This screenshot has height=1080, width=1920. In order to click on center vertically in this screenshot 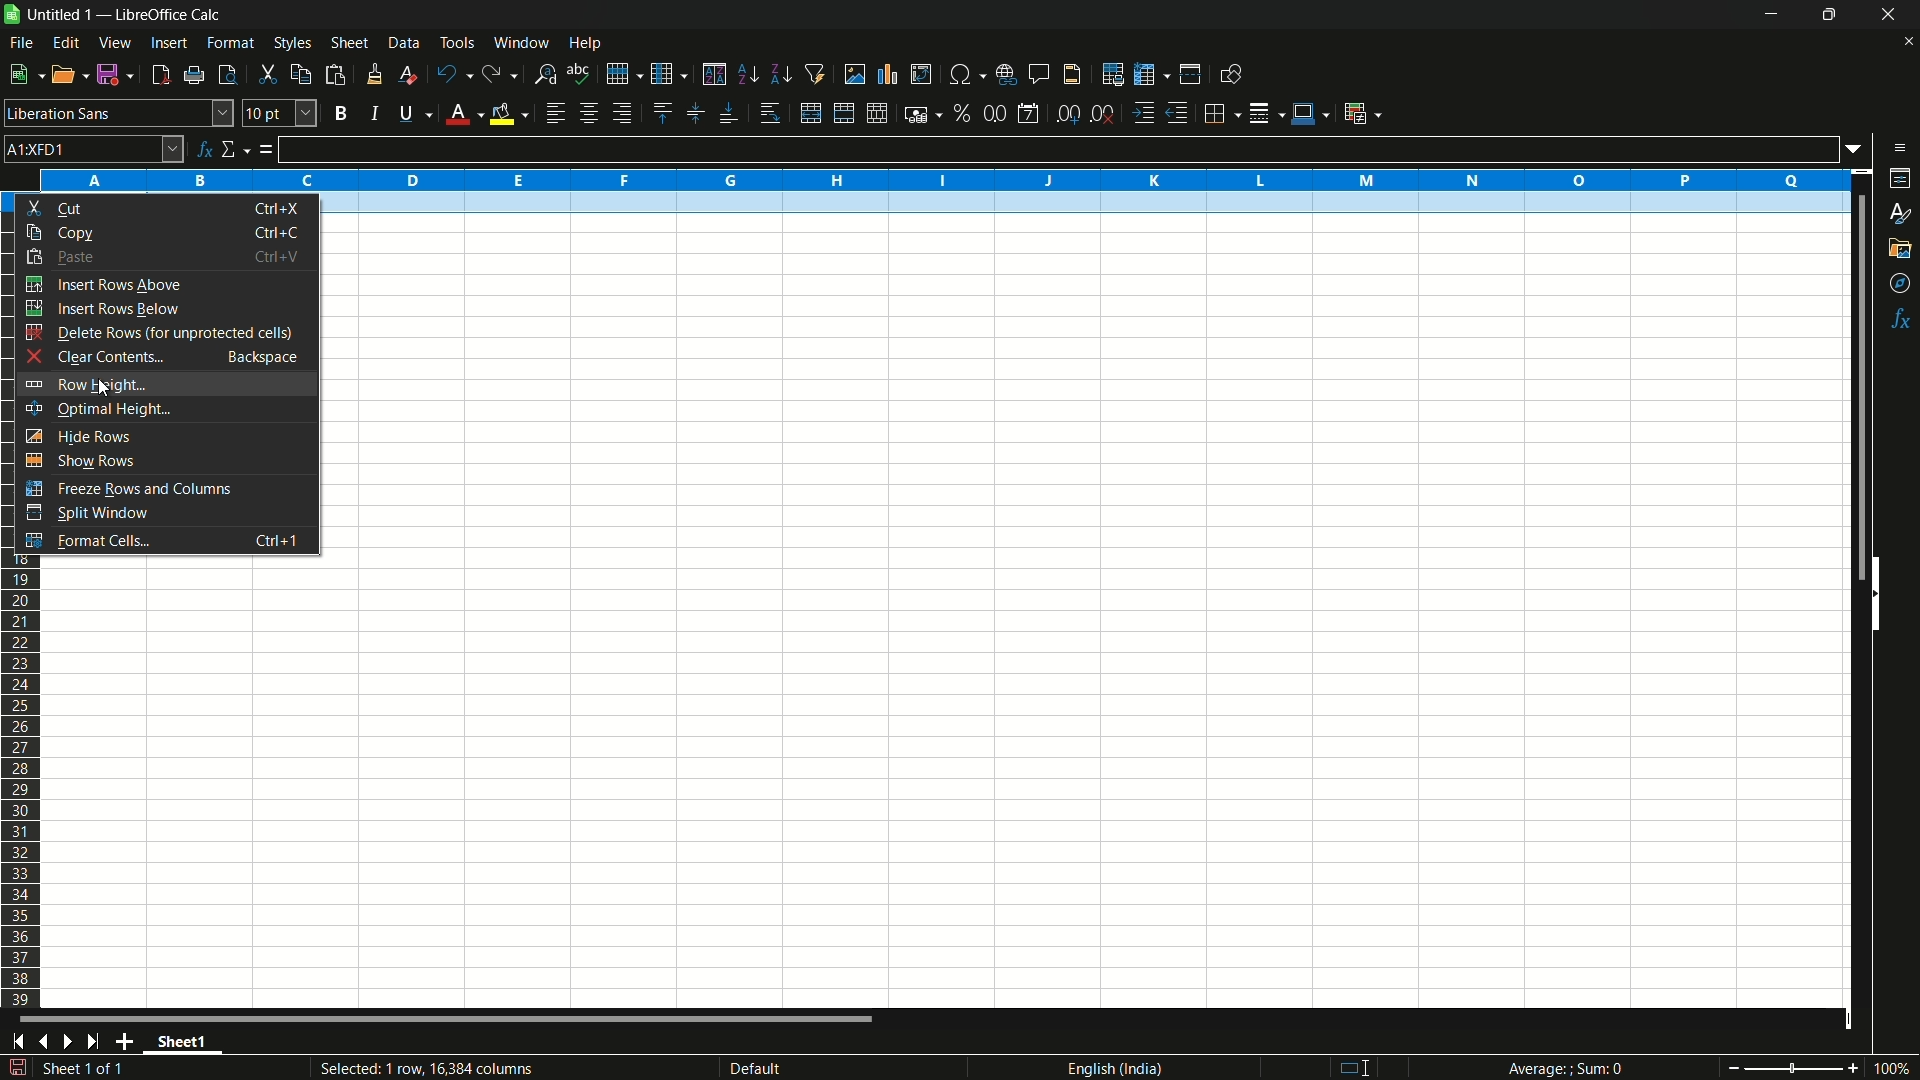, I will do `click(693, 114)`.